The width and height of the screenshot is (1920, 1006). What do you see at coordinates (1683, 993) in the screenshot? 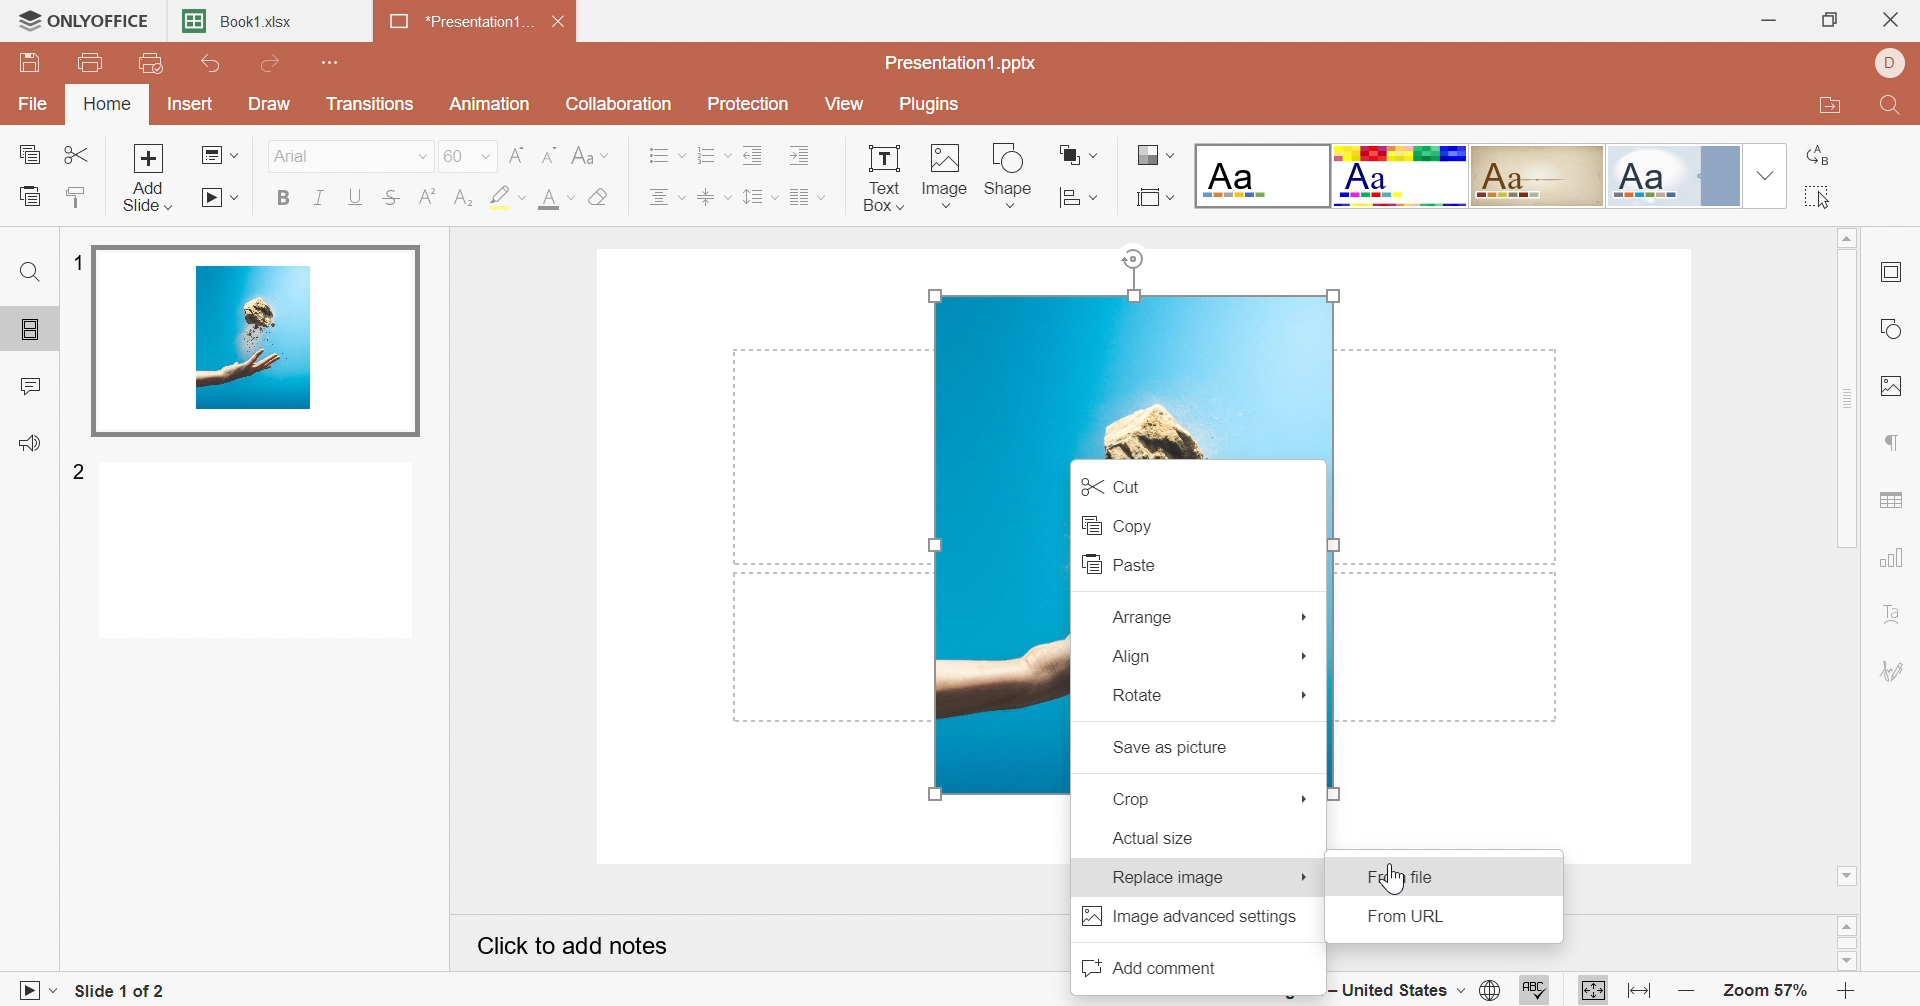
I see `Zoom out` at bounding box center [1683, 993].